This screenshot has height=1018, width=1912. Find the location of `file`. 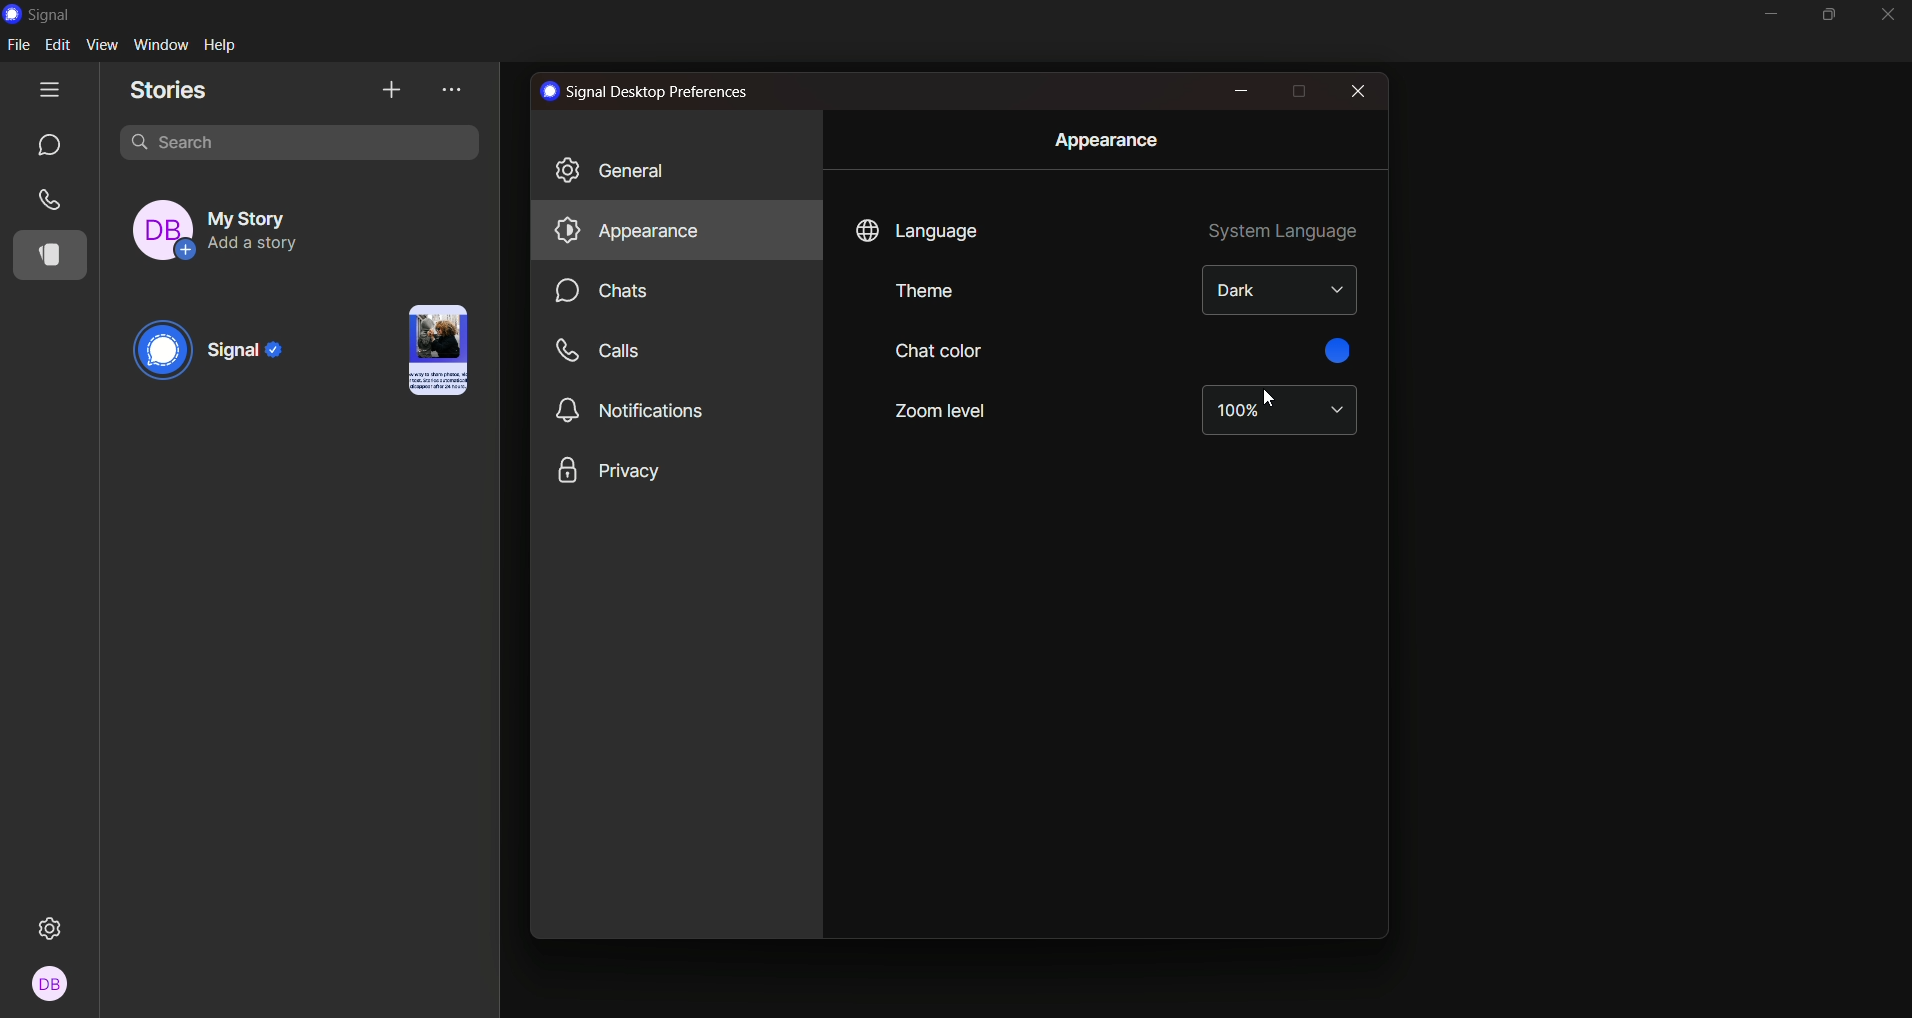

file is located at coordinates (22, 46).